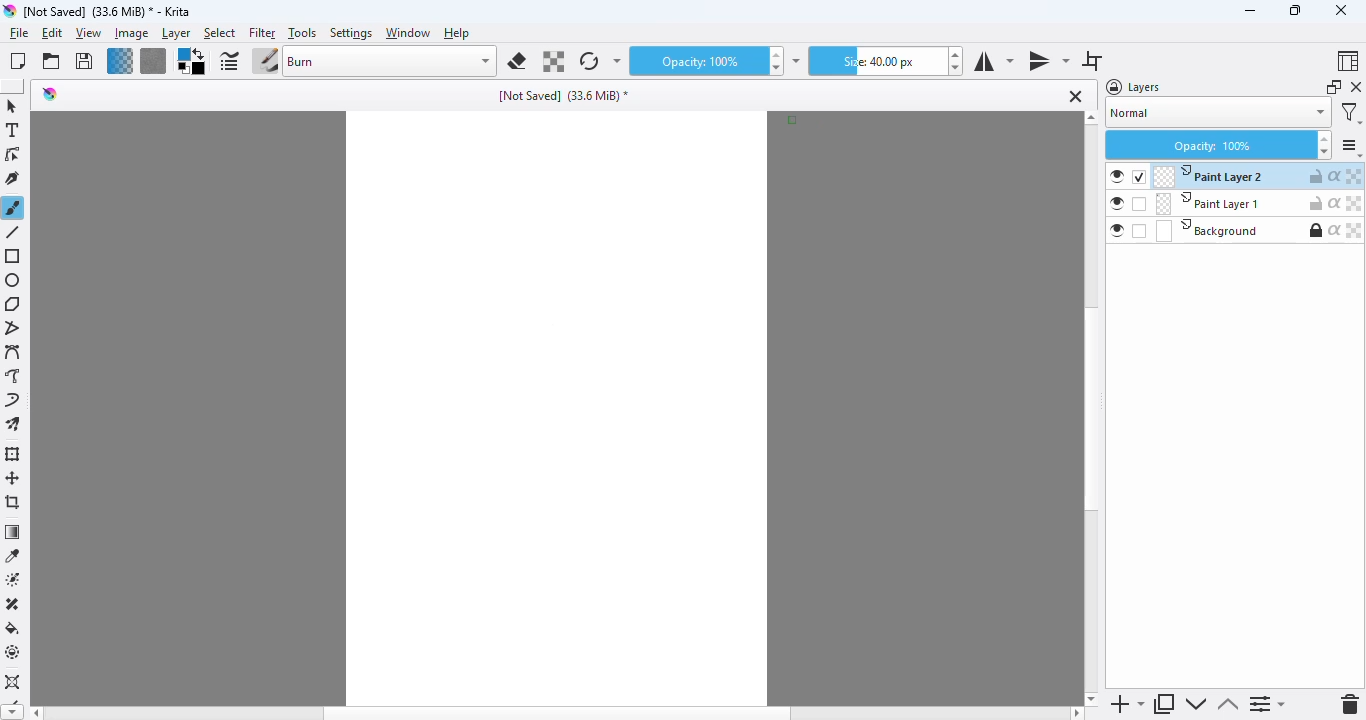 This screenshot has height=720, width=1366. What do you see at coordinates (131, 33) in the screenshot?
I see `image` at bounding box center [131, 33].